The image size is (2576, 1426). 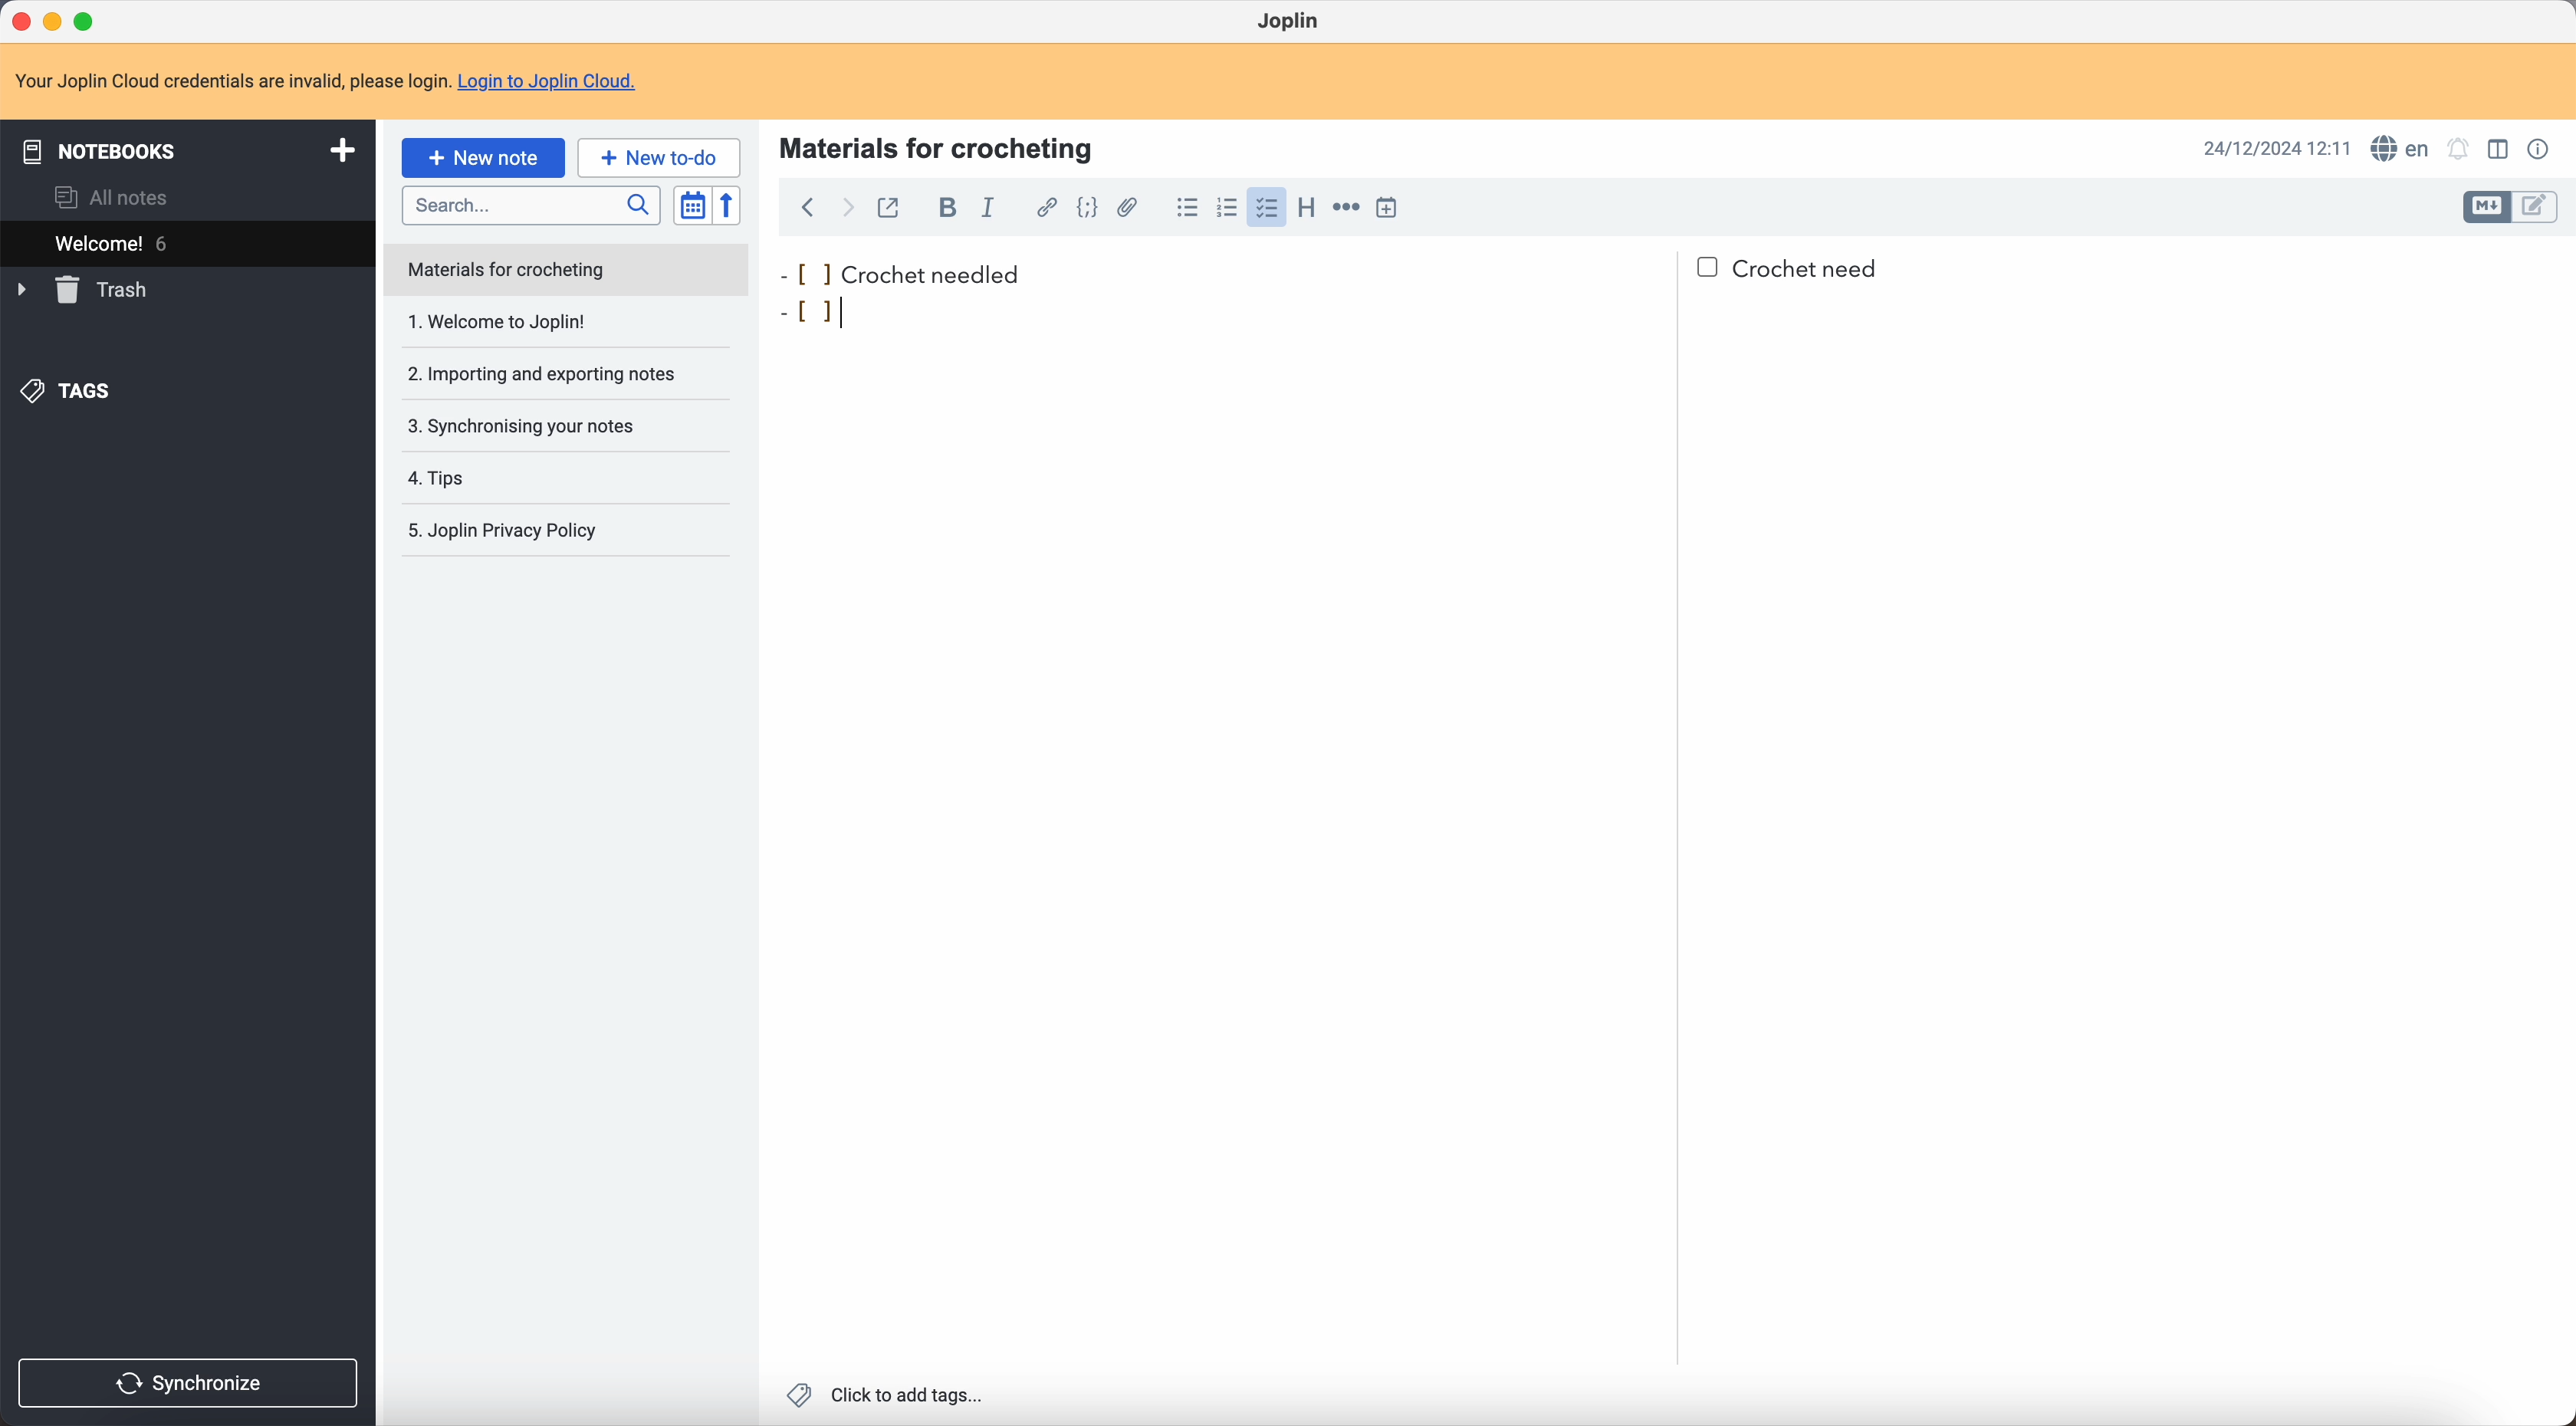 I want to click on maximize, so click(x=89, y=22).